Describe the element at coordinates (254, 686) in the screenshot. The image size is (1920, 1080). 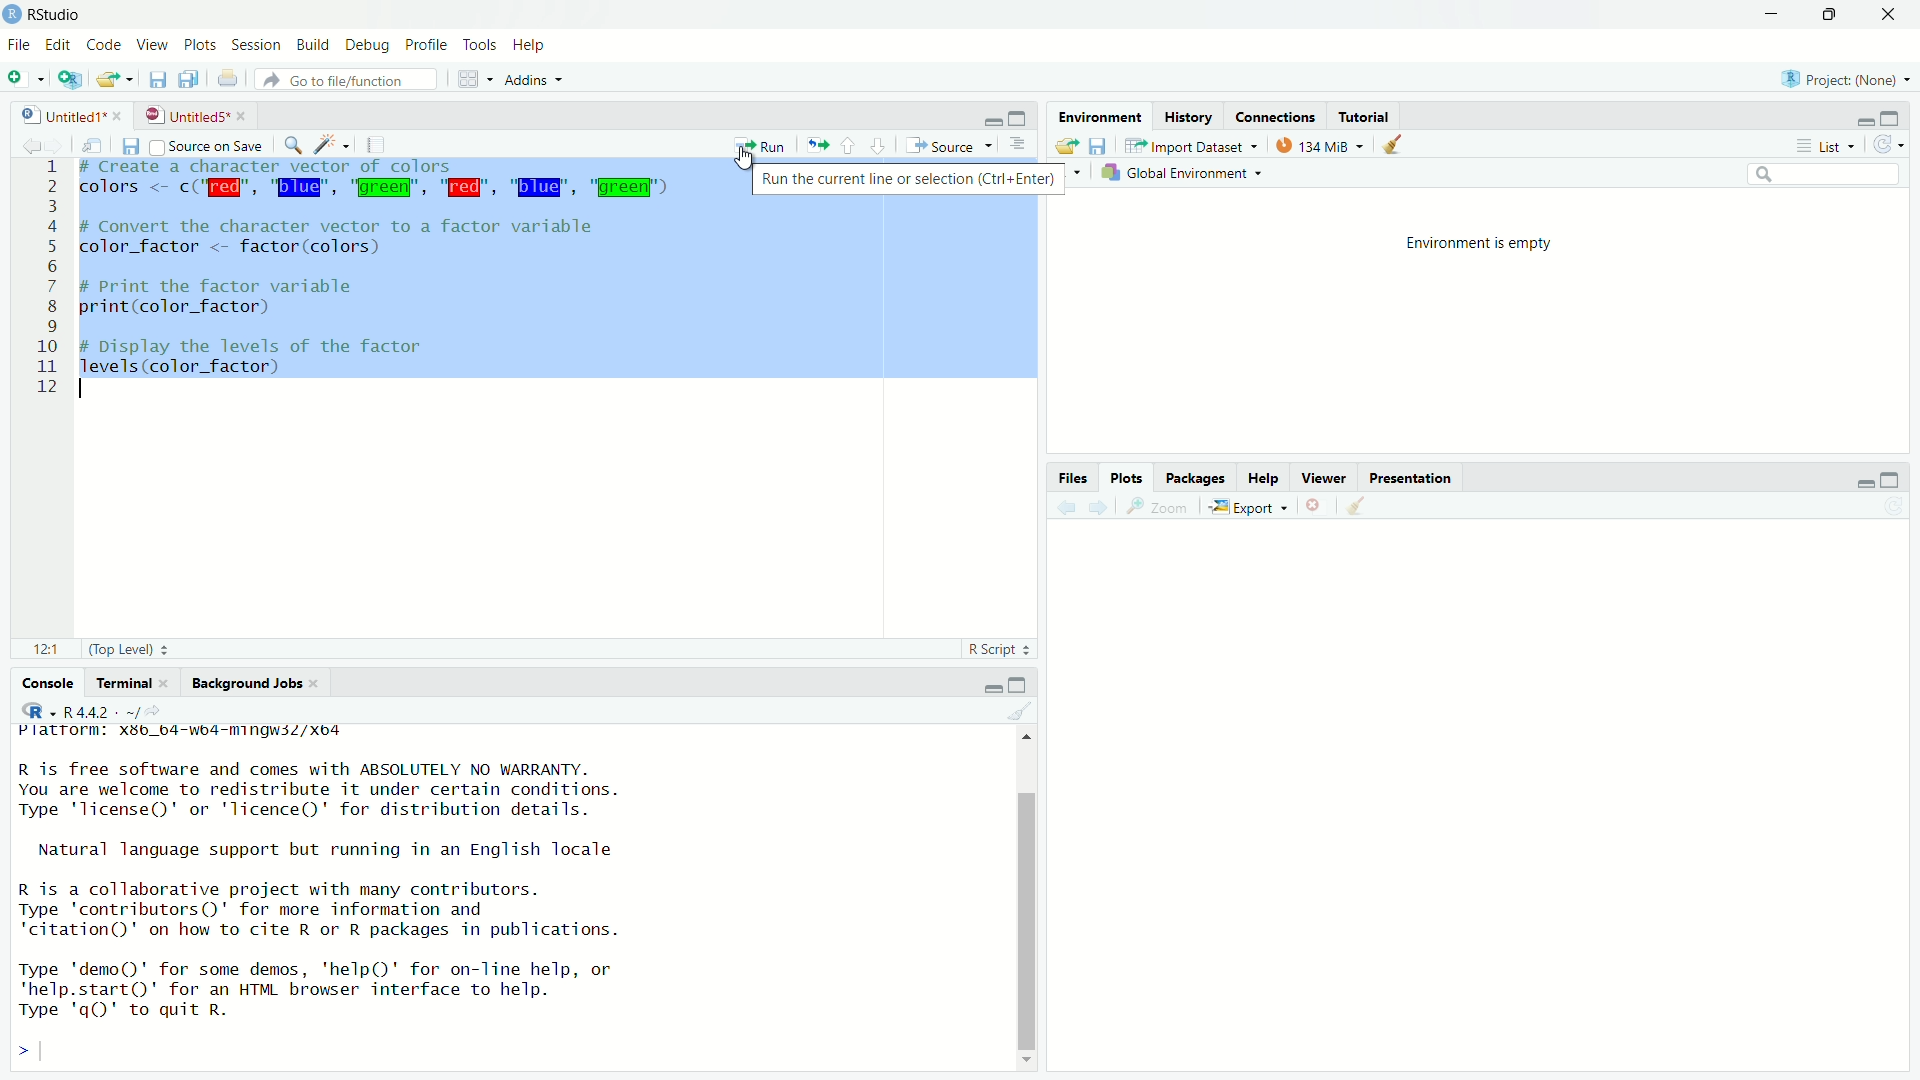
I see `background jobs` at that location.